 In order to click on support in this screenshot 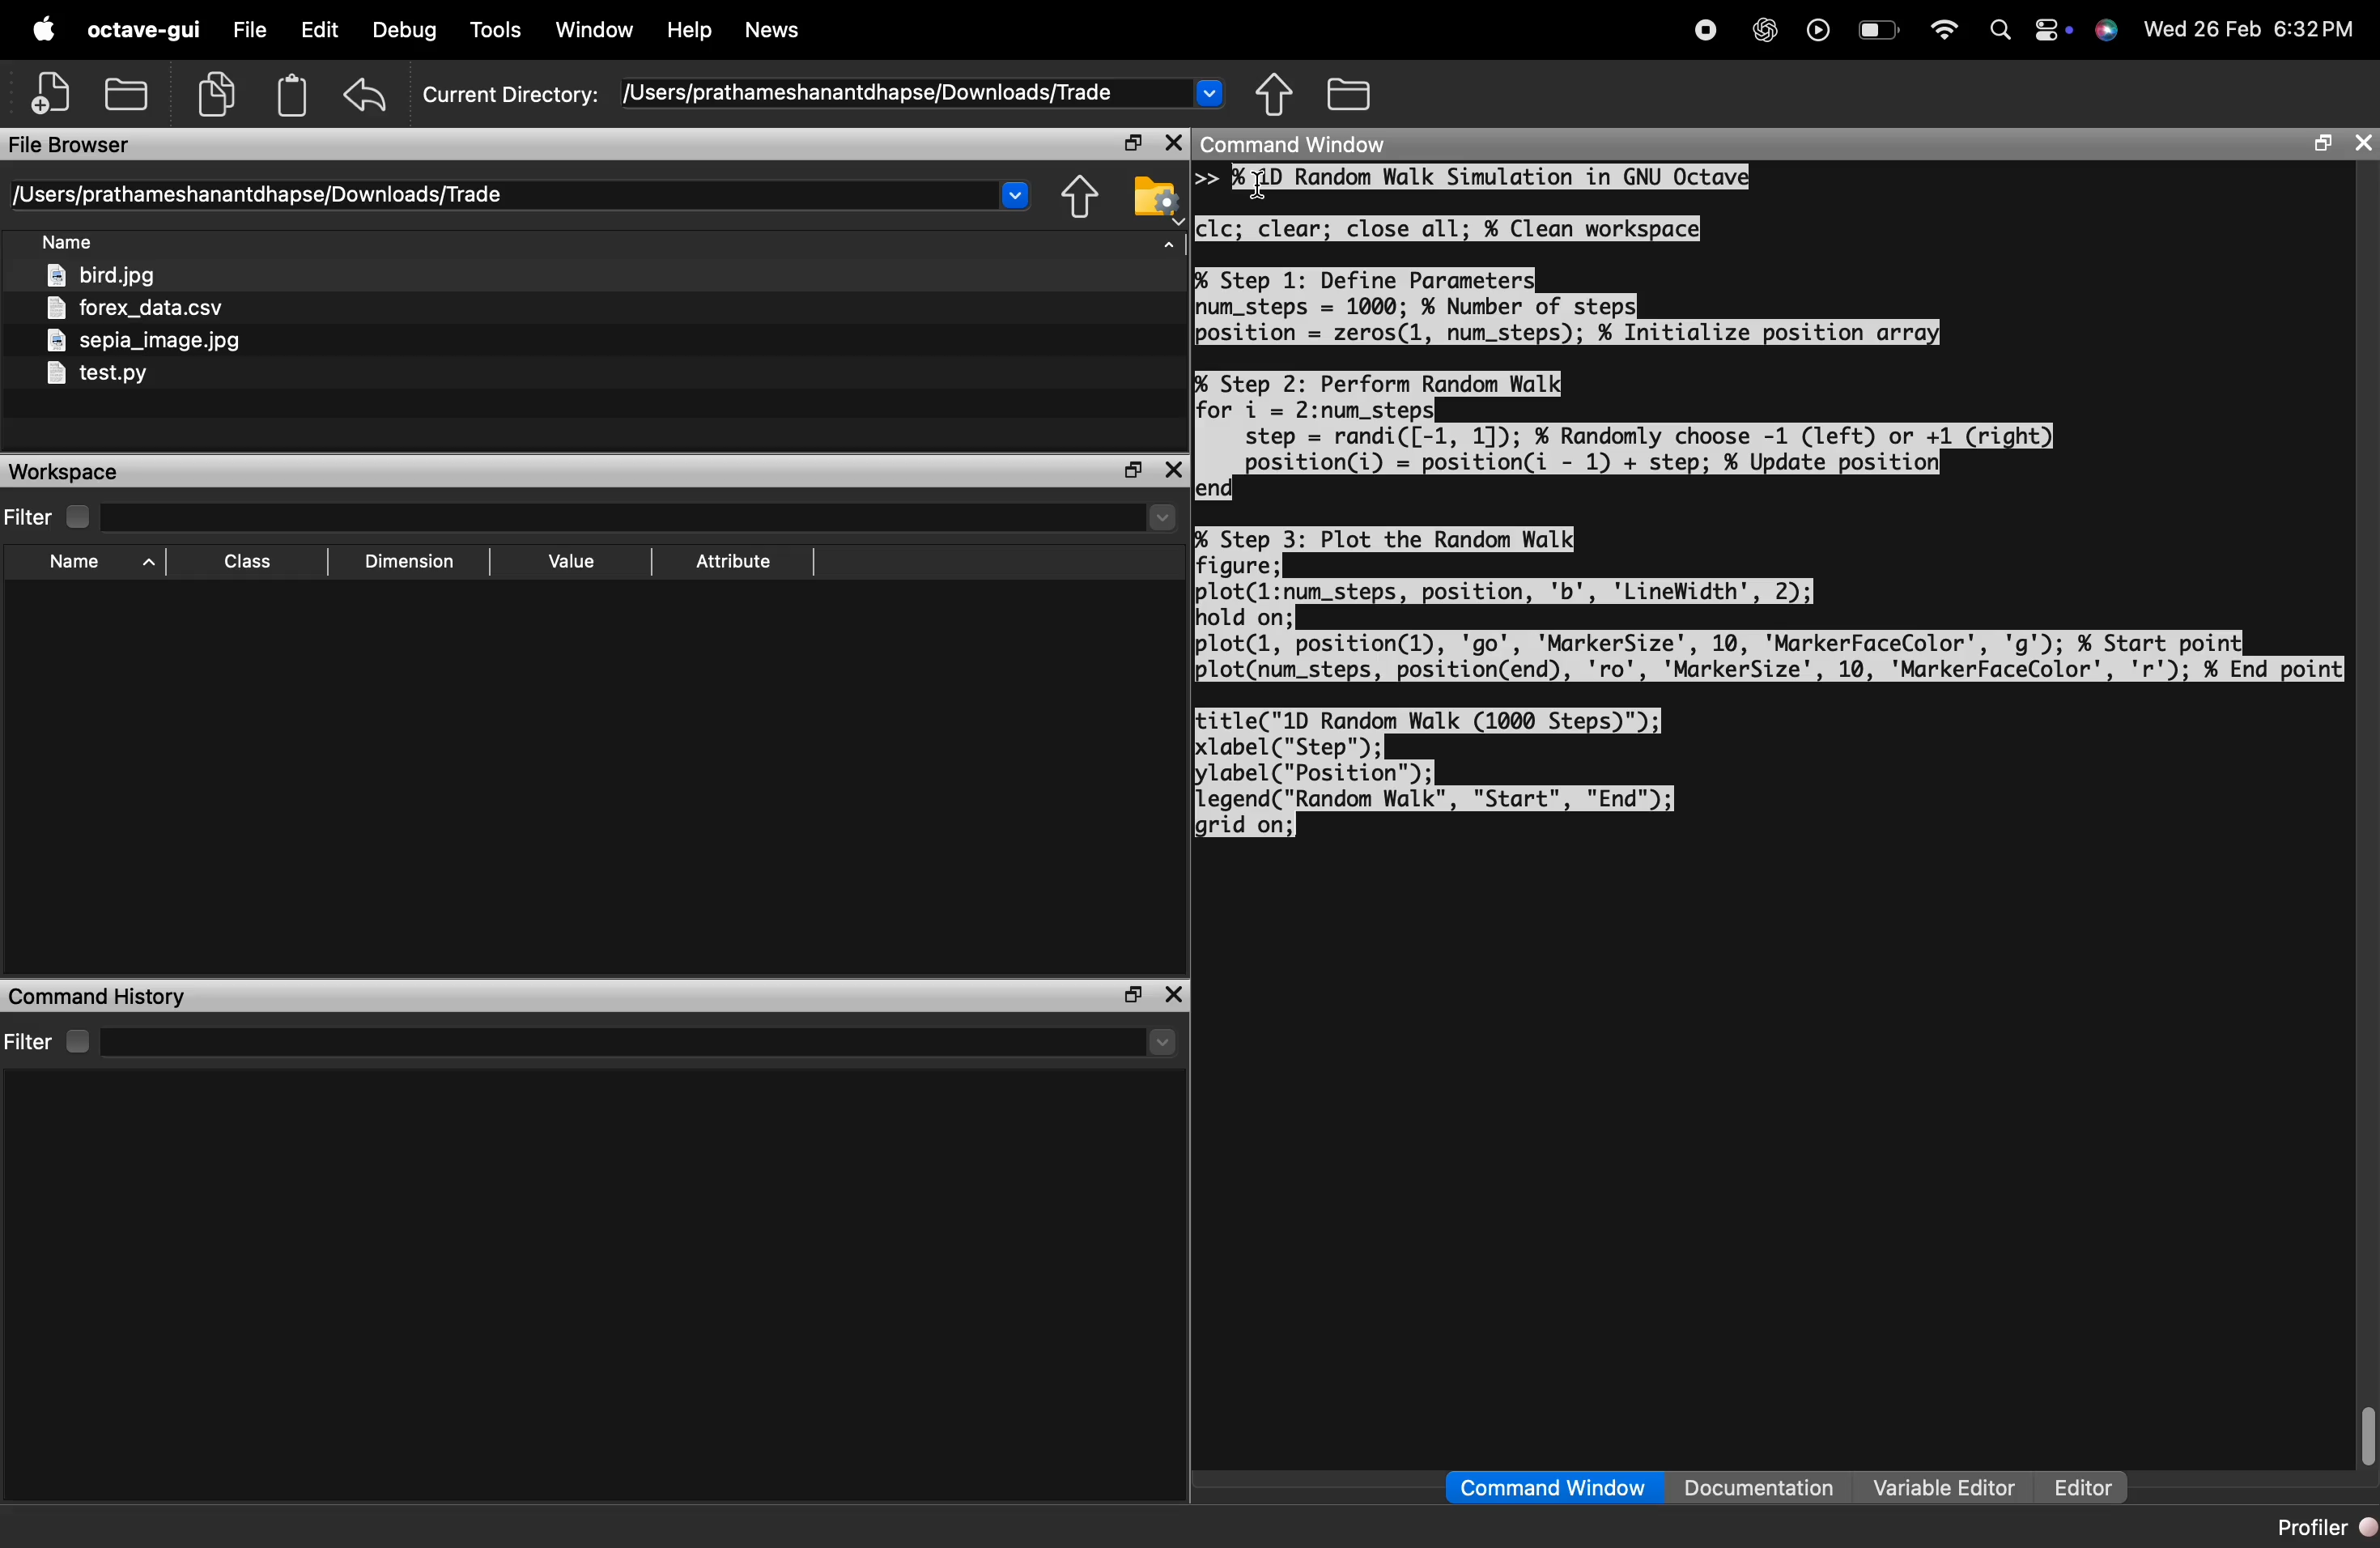, I will do `click(2109, 31)`.